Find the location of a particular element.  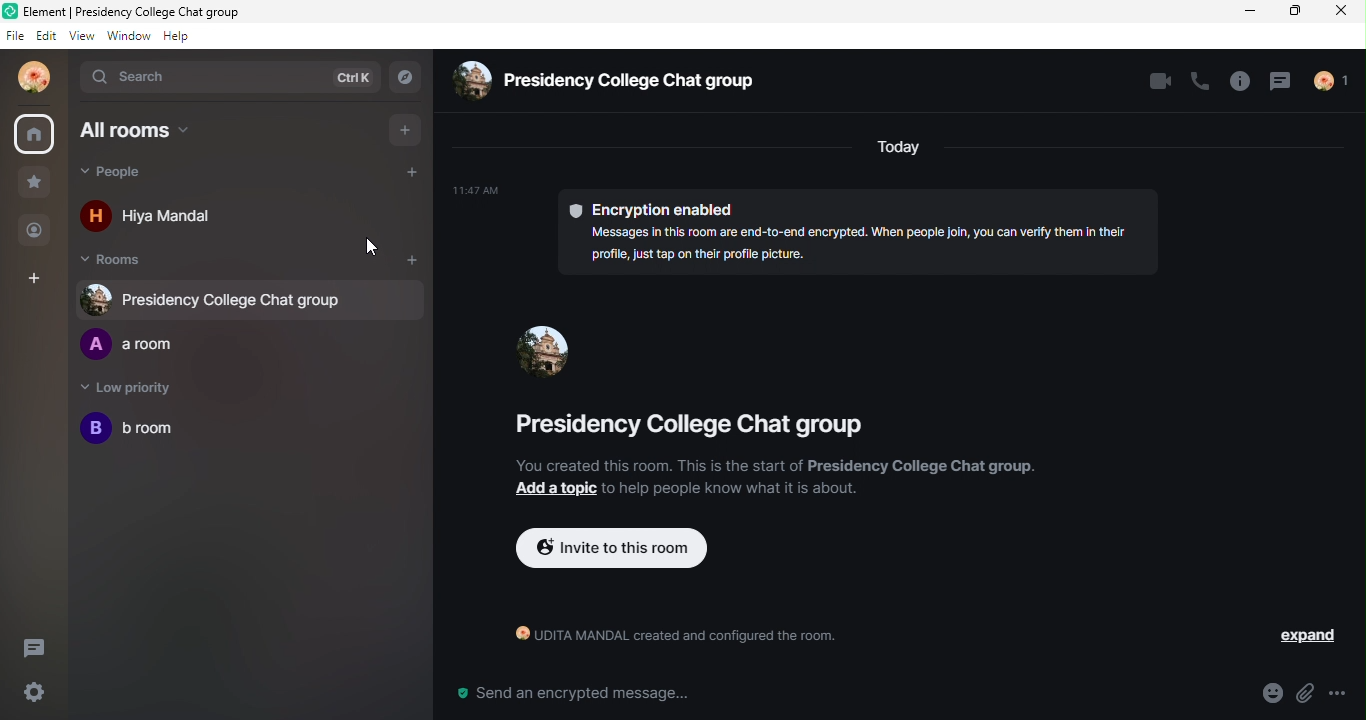

cursor is located at coordinates (34, 134).